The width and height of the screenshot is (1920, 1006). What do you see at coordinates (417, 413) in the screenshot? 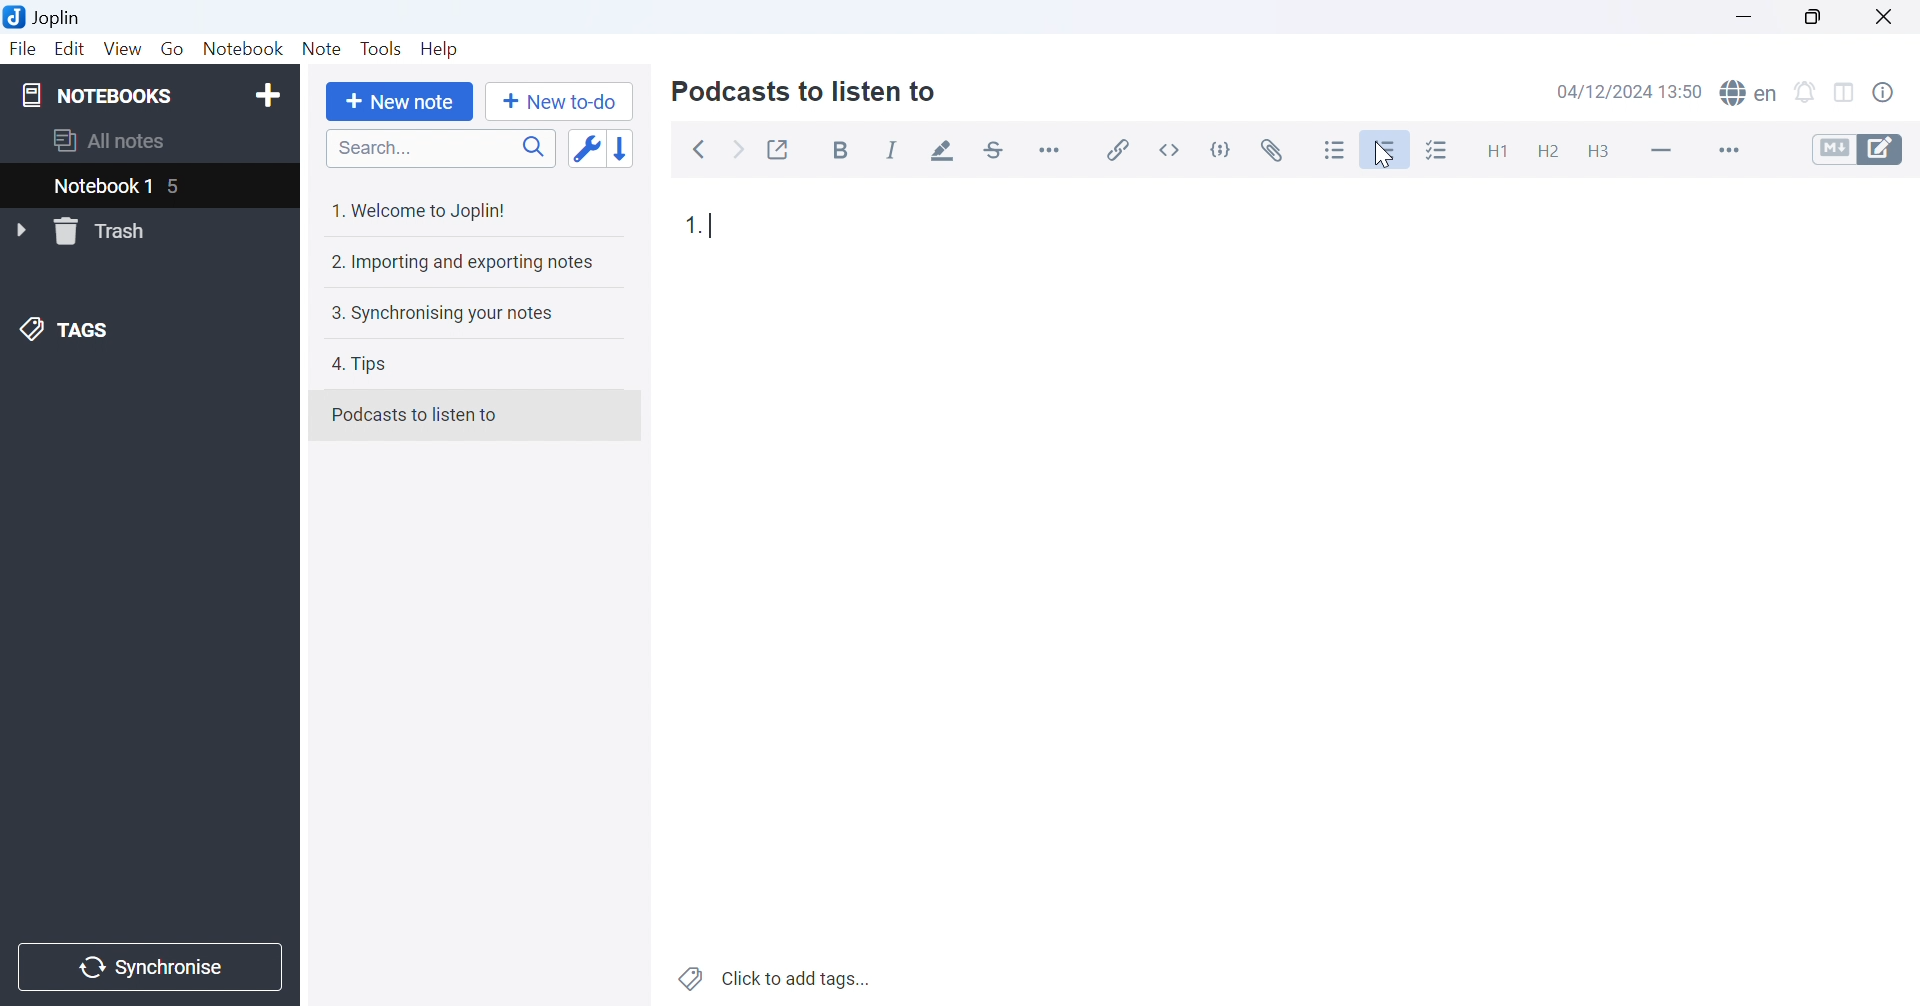
I see `Podcasts to listen to` at bounding box center [417, 413].